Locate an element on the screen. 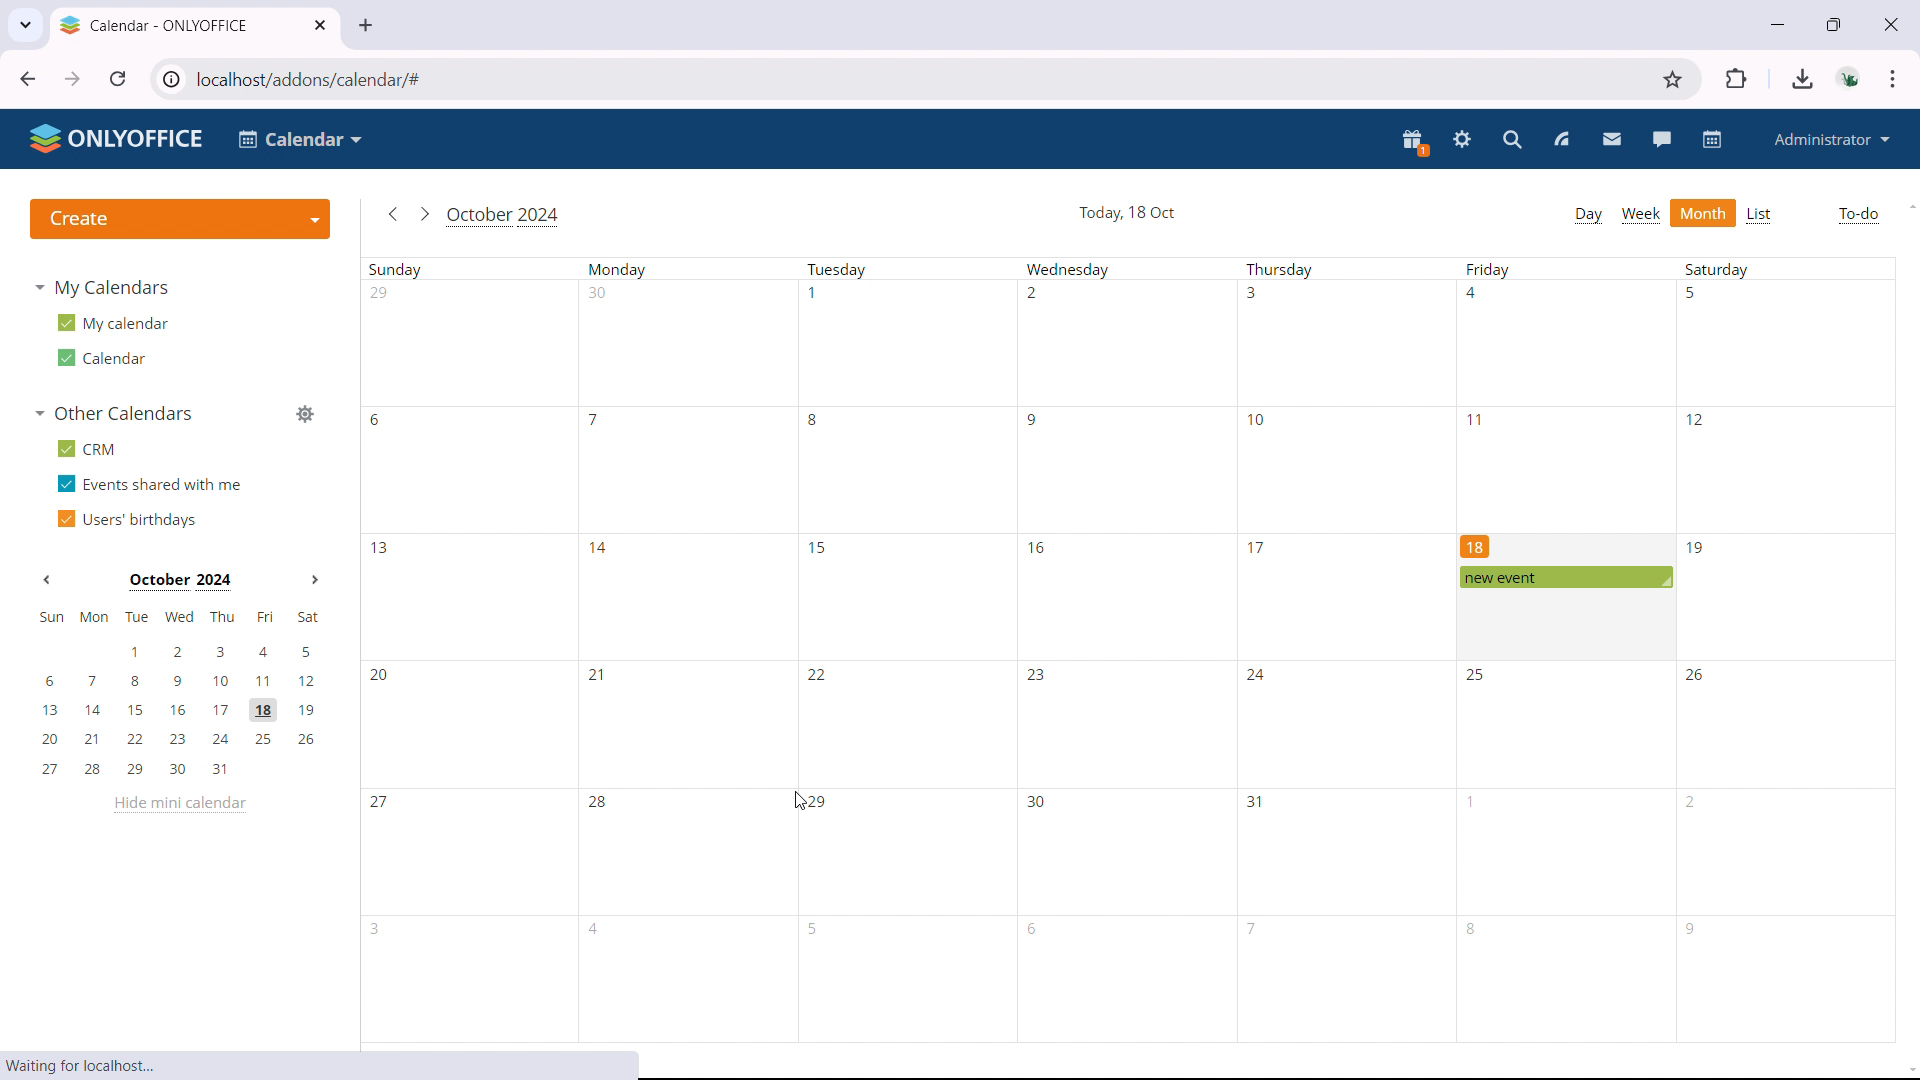 The image size is (1920, 1080). 11 is located at coordinates (1479, 420).